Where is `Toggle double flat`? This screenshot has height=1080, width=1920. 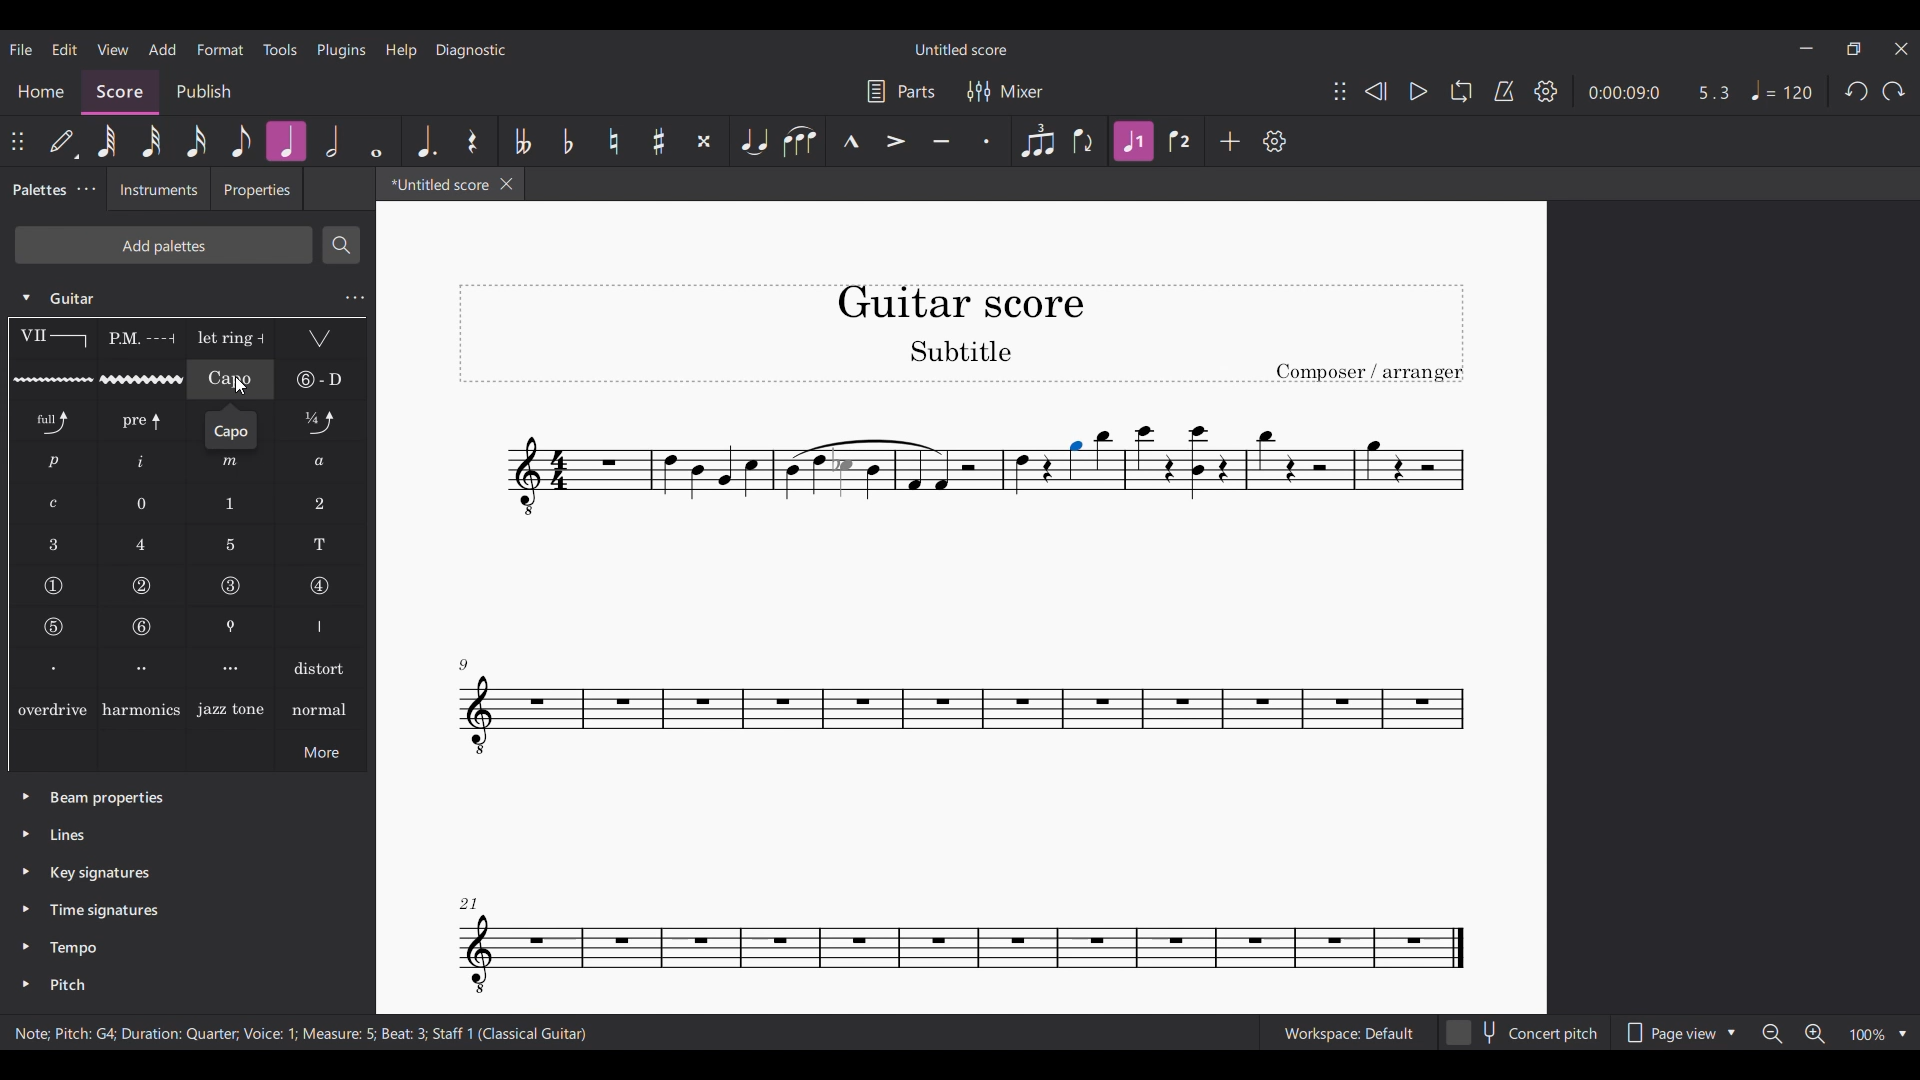
Toggle double flat is located at coordinates (522, 141).